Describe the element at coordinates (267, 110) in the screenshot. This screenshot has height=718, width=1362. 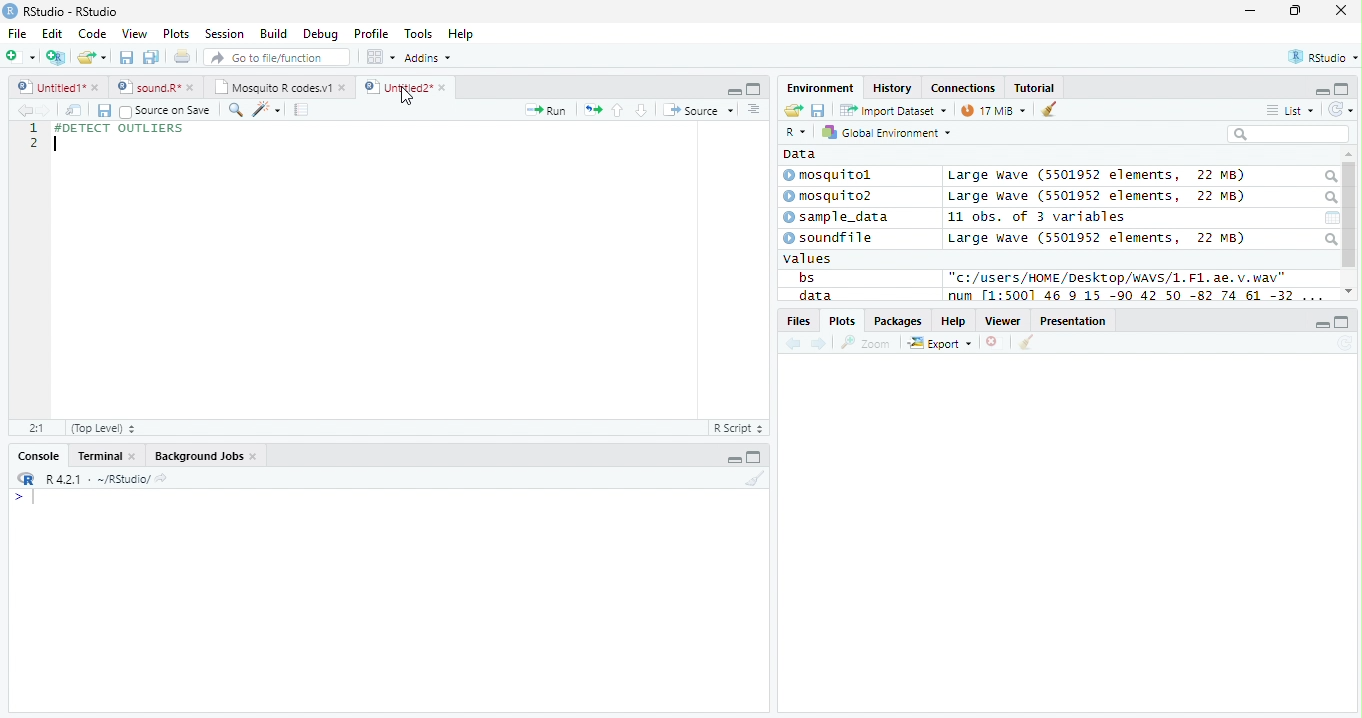
I see `code tools` at that location.